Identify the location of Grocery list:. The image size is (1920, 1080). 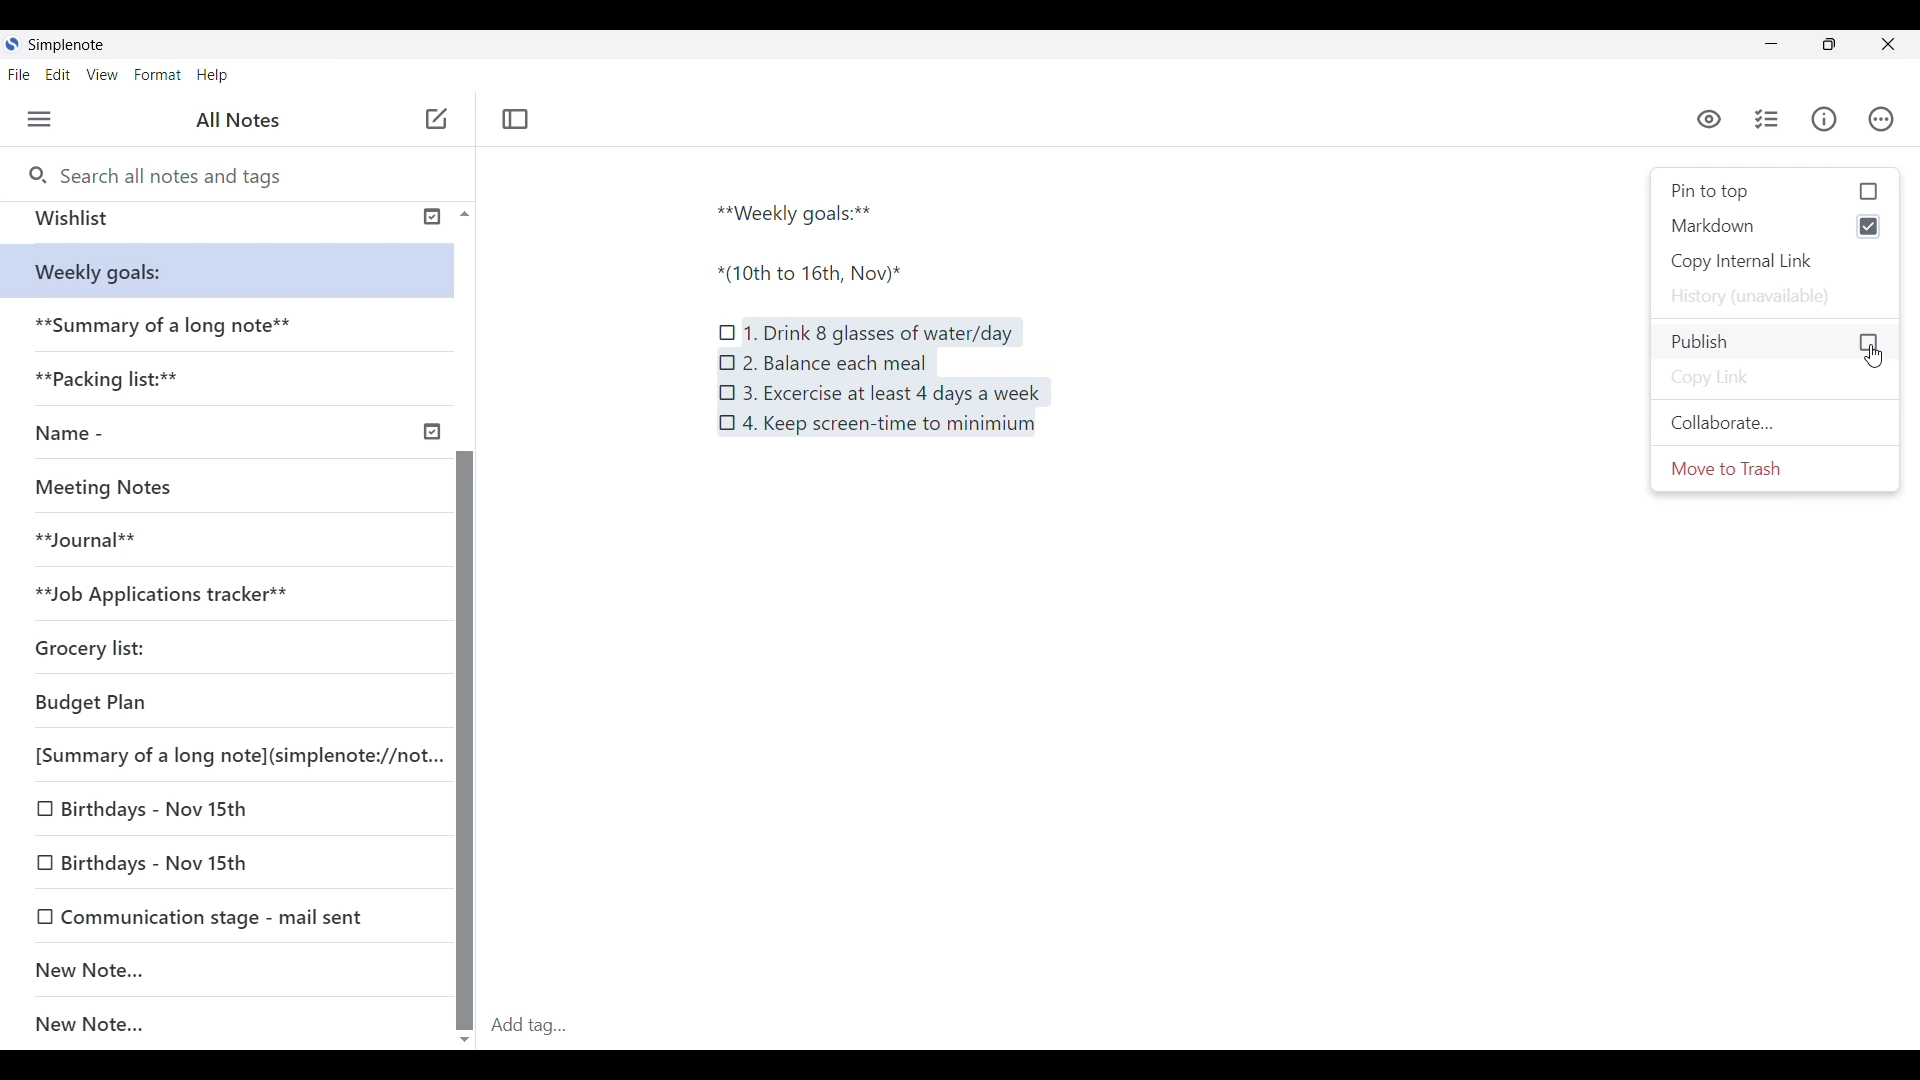
(121, 642).